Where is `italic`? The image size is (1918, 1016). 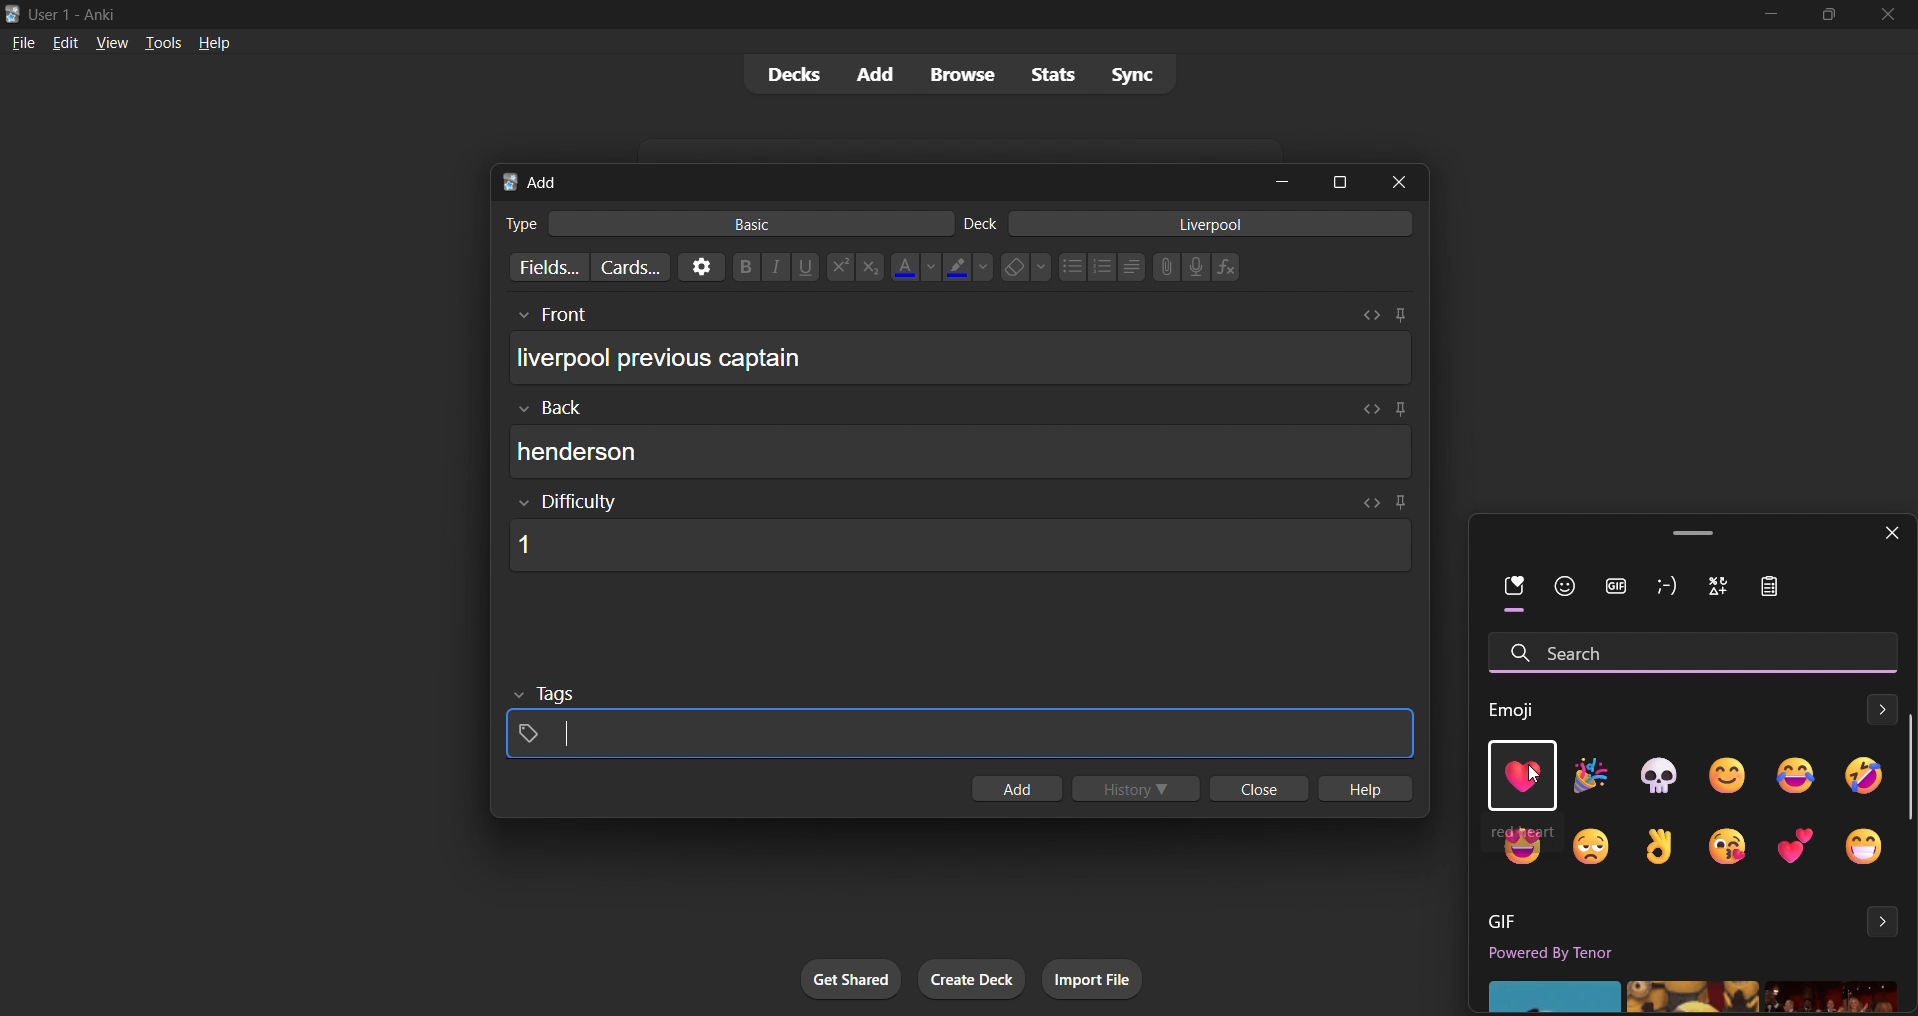 italic is located at coordinates (778, 269).